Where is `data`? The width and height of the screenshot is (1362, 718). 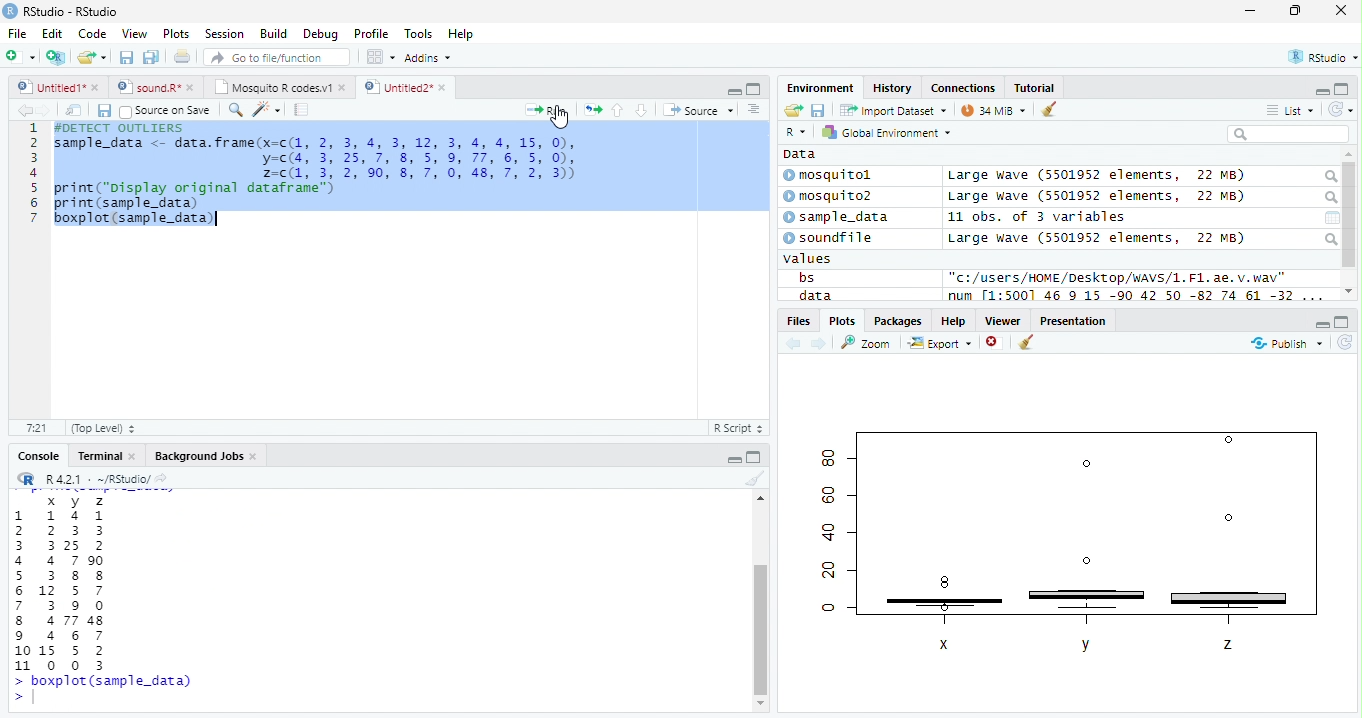
data is located at coordinates (813, 295).